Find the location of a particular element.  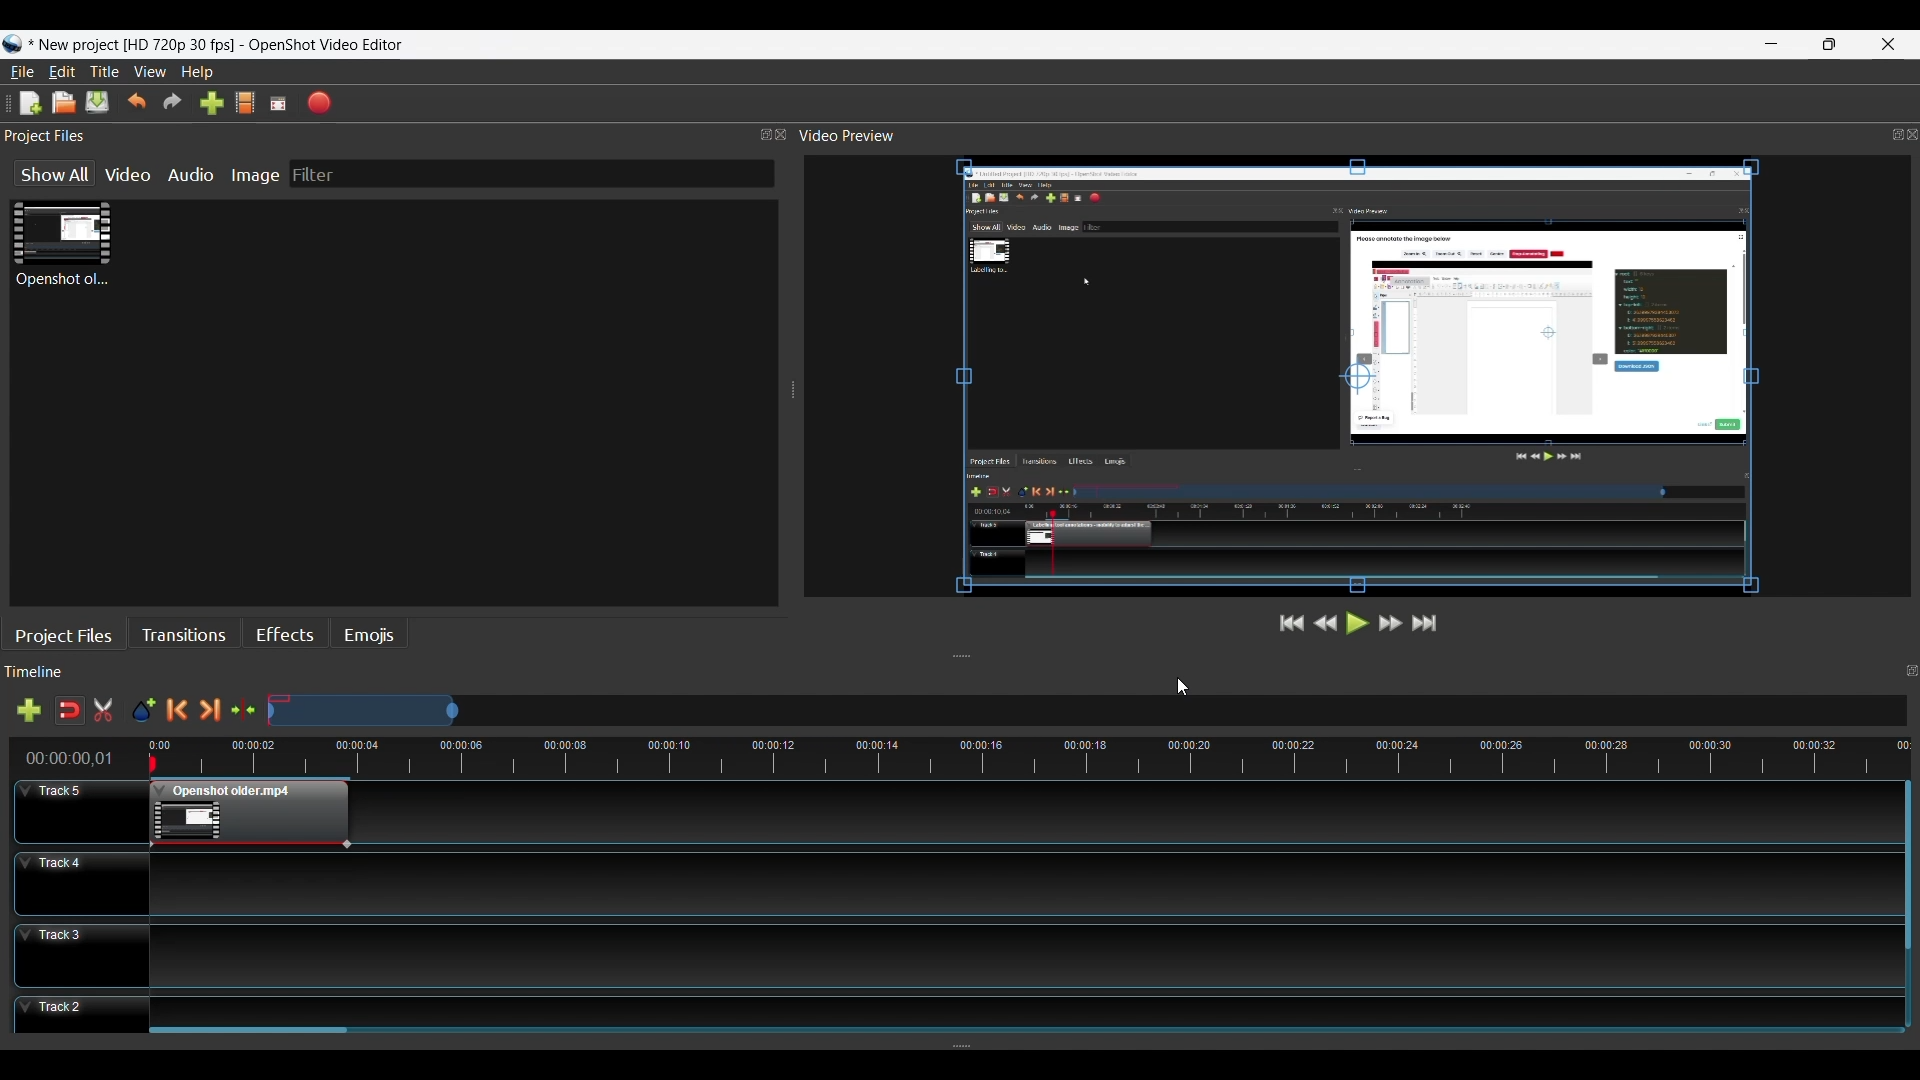

Cursor is located at coordinates (1183, 687).